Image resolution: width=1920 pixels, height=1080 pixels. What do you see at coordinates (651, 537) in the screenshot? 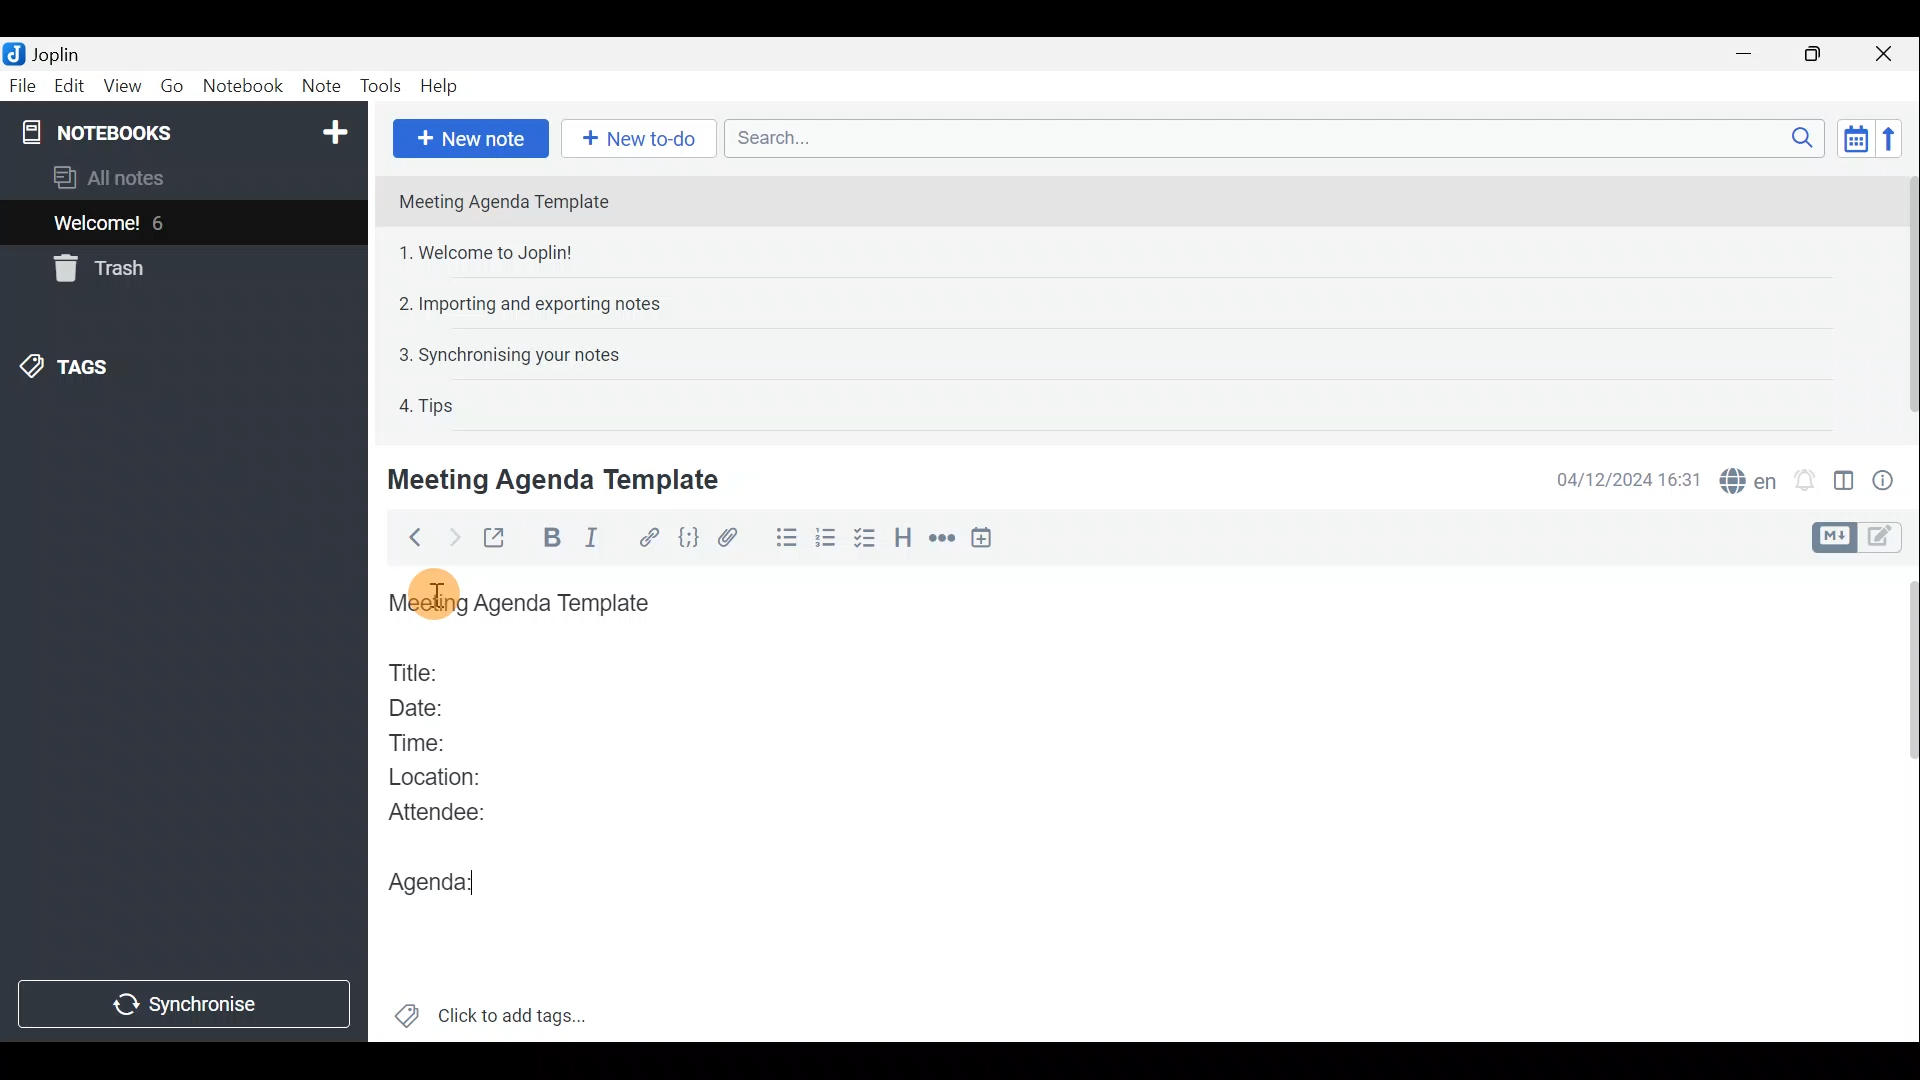
I see `Hyperlink` at bounding box center [651, 537].